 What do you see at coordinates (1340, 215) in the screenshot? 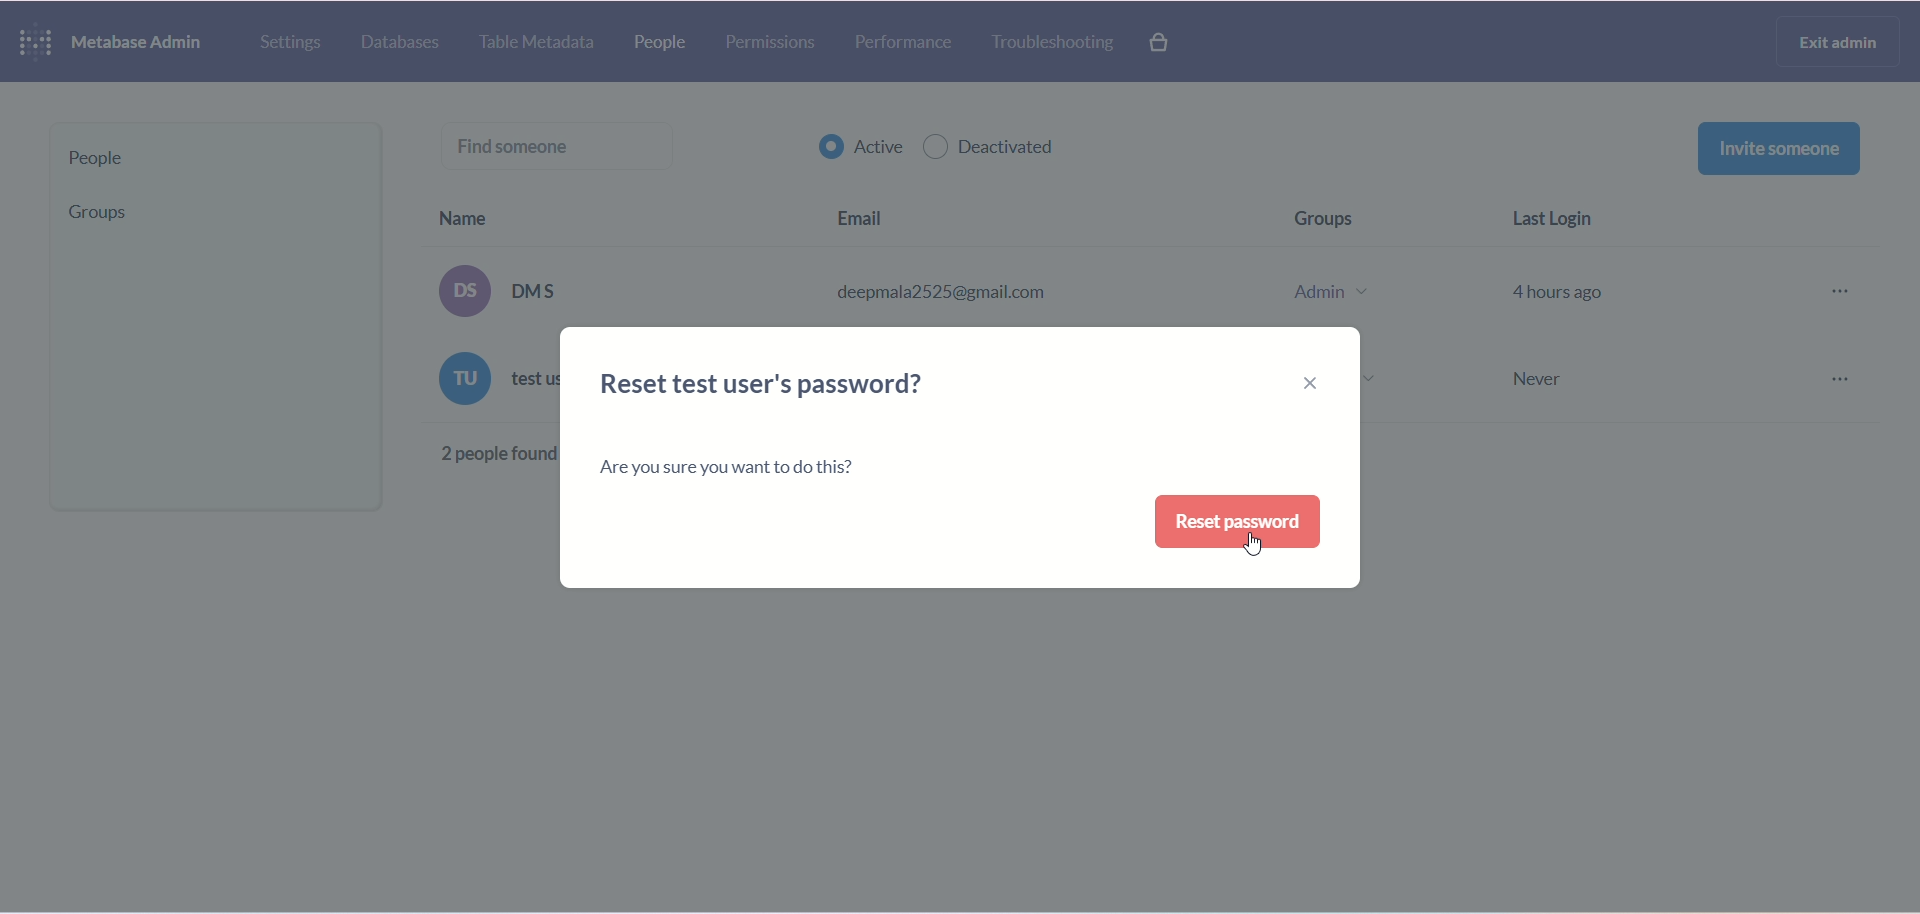
I see `groups` at bounding box center [1340, 215].